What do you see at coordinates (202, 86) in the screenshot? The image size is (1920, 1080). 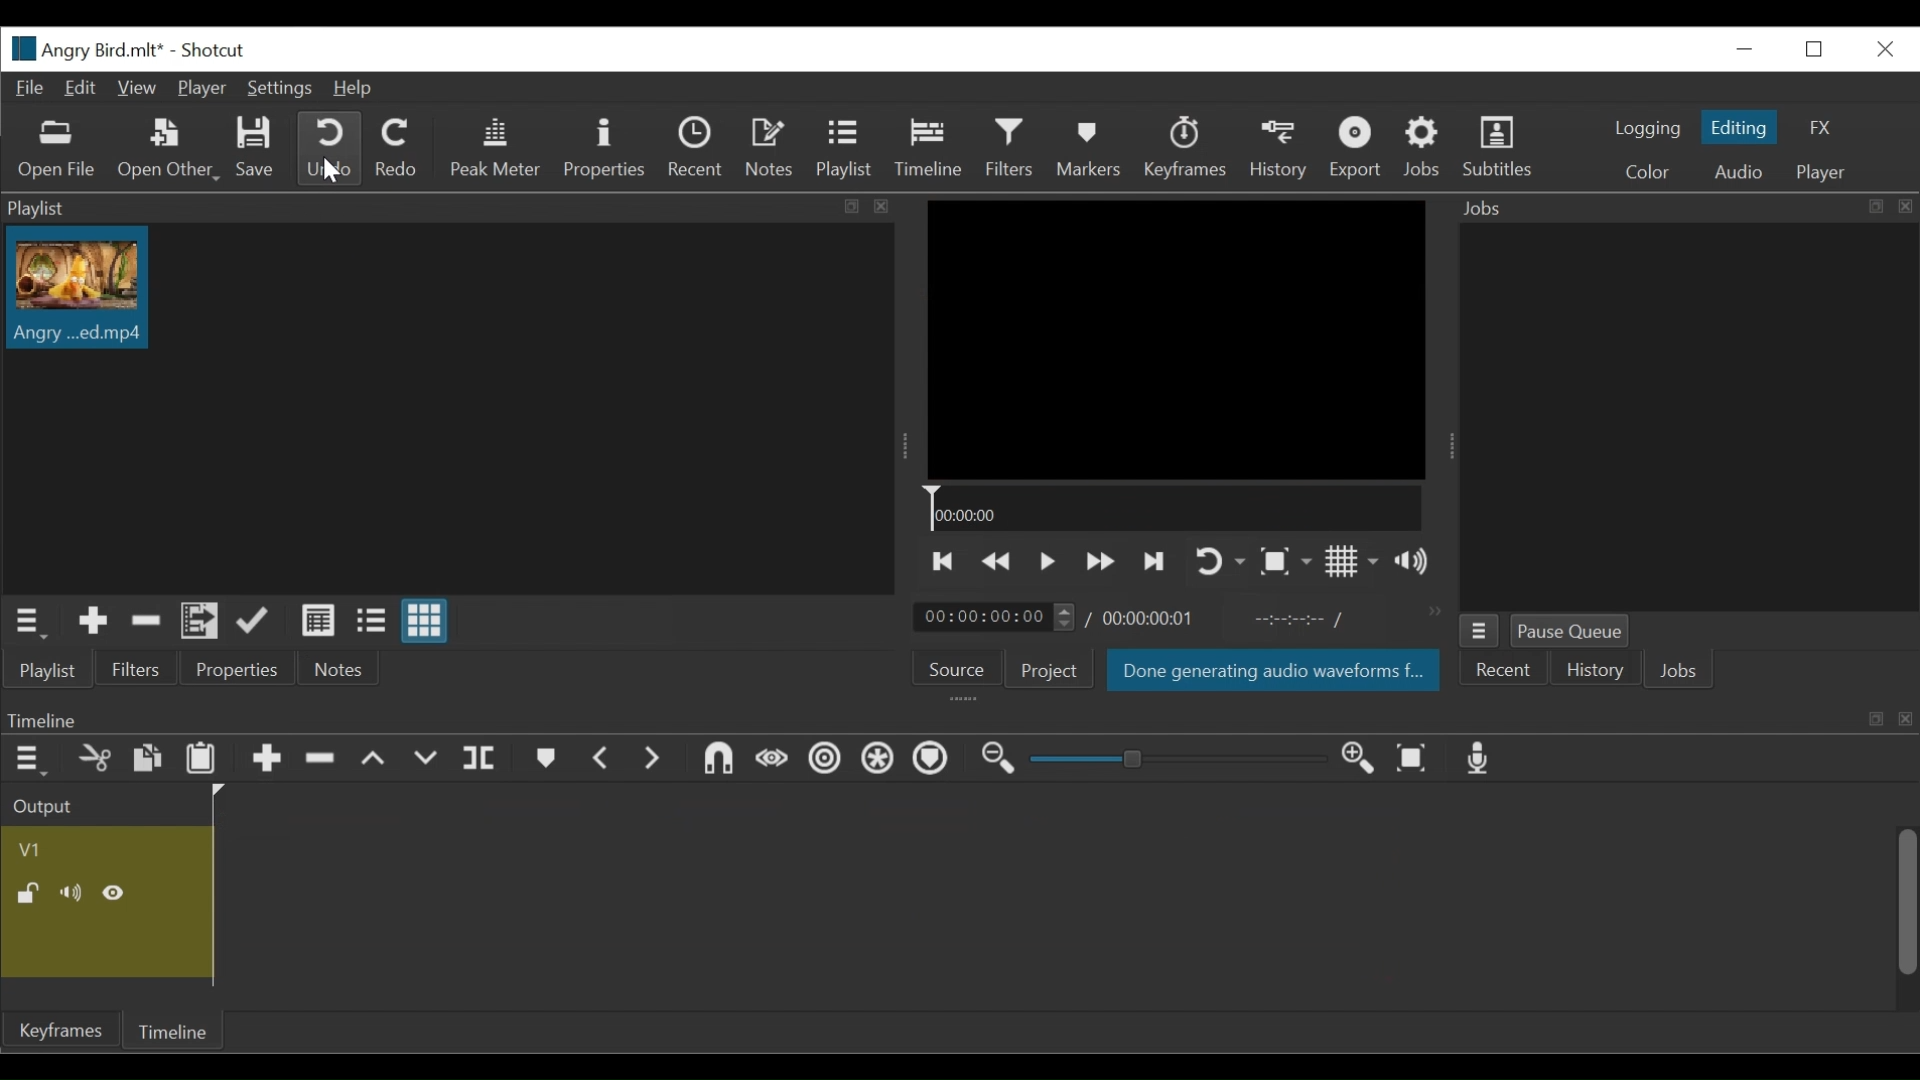 I see `Player` at bounding box center [202, 86].